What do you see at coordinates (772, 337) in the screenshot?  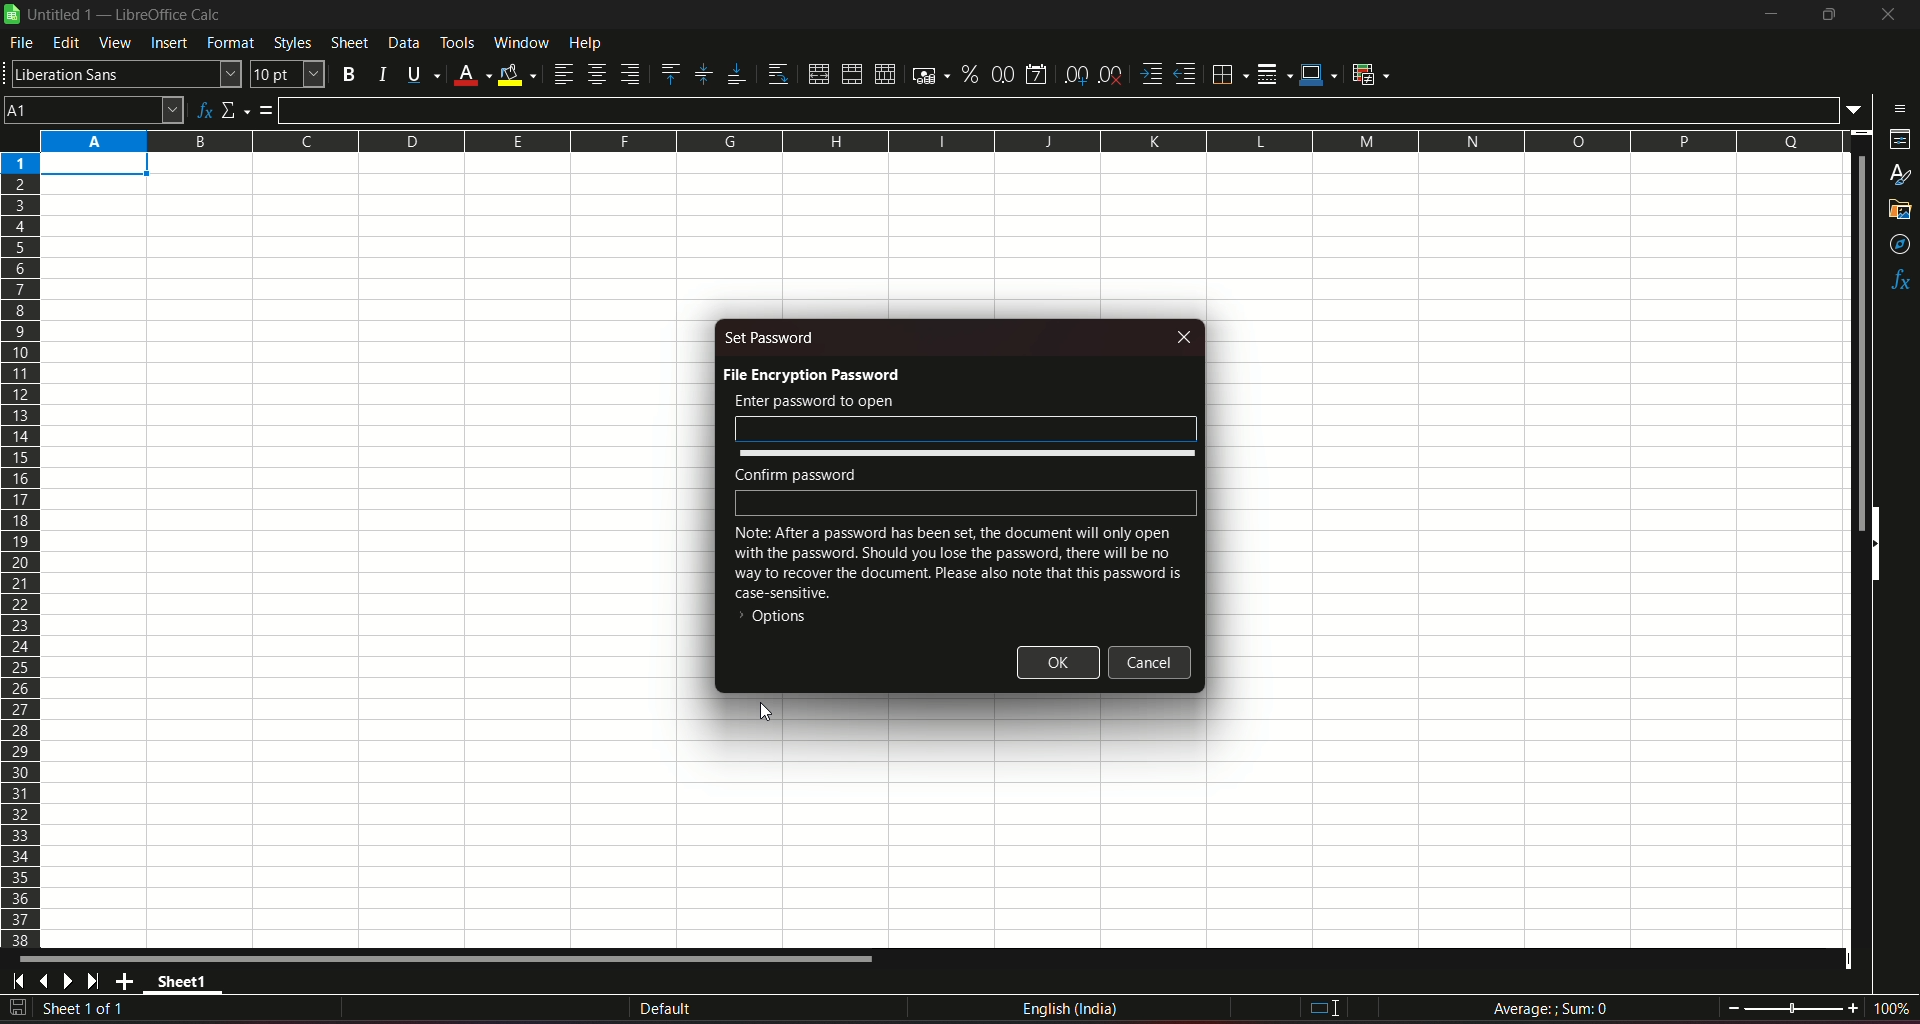 I see `set password` at bounding box center [772, 337].